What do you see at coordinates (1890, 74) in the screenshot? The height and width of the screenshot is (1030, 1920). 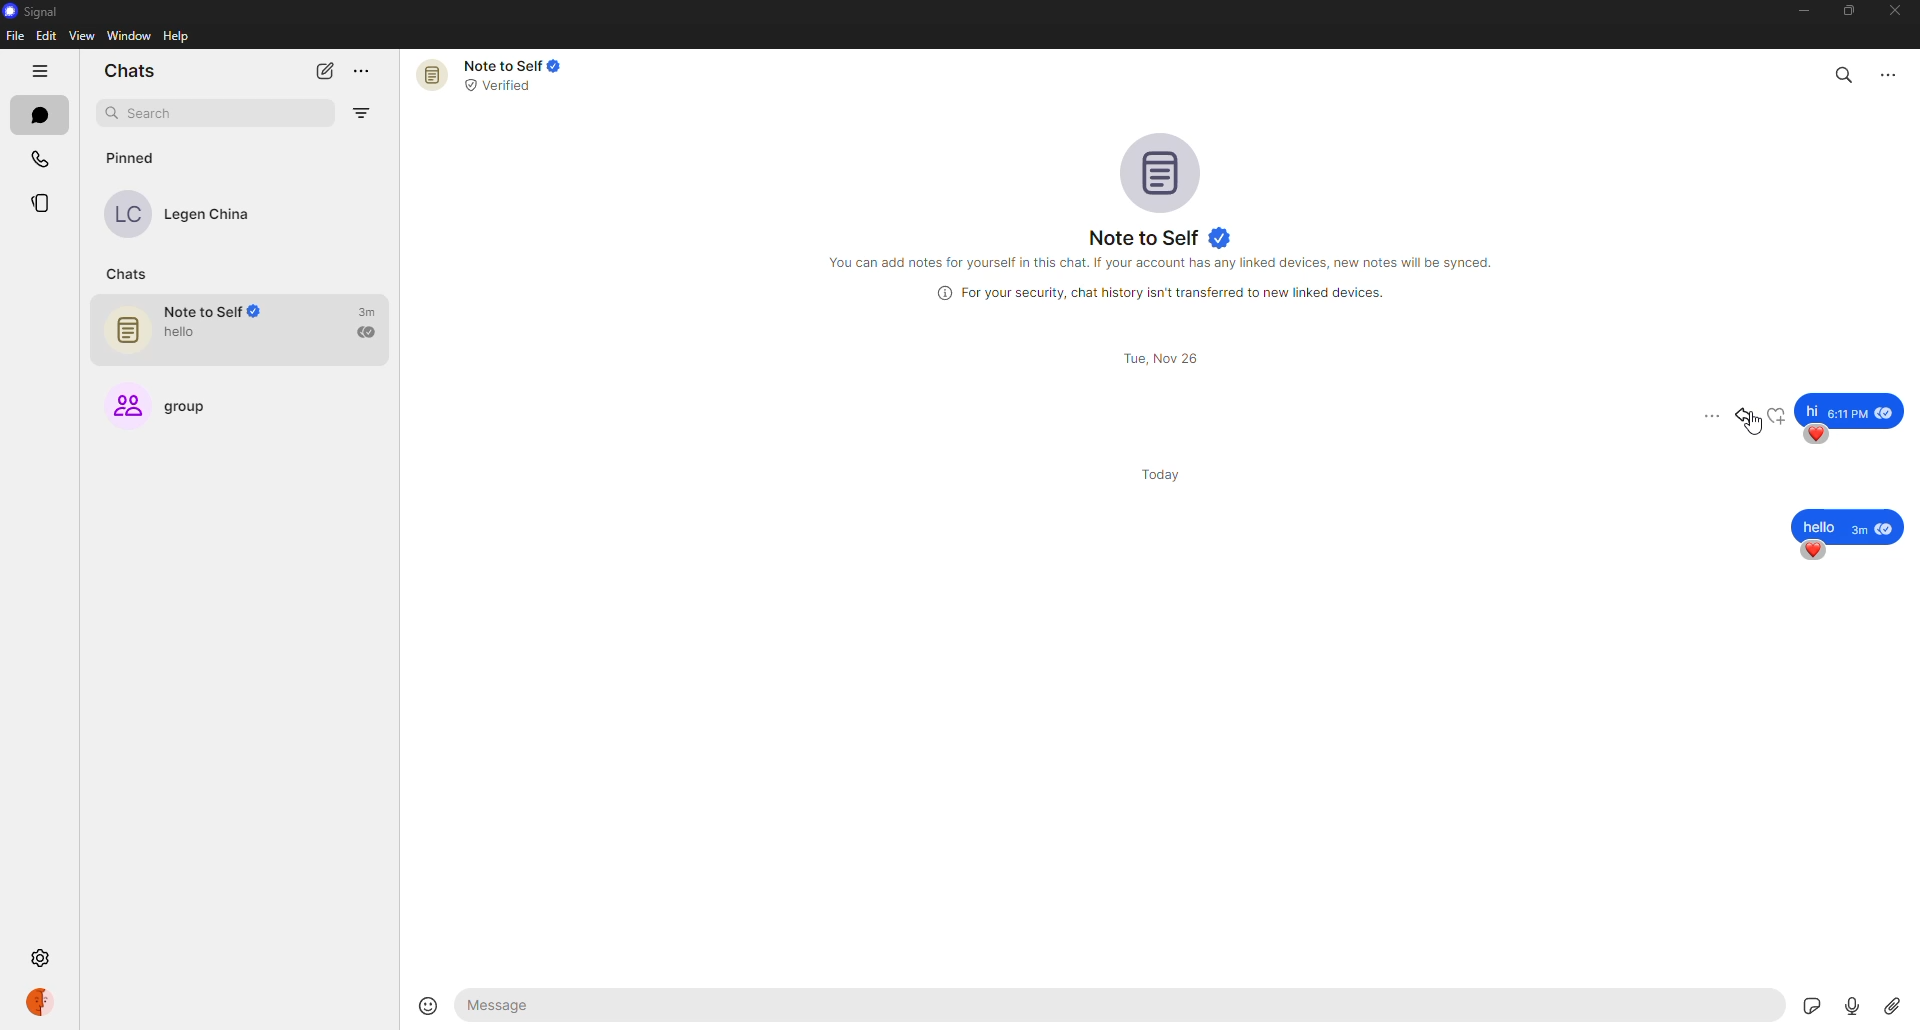 I see `more` at bounding box center [1890, 74].